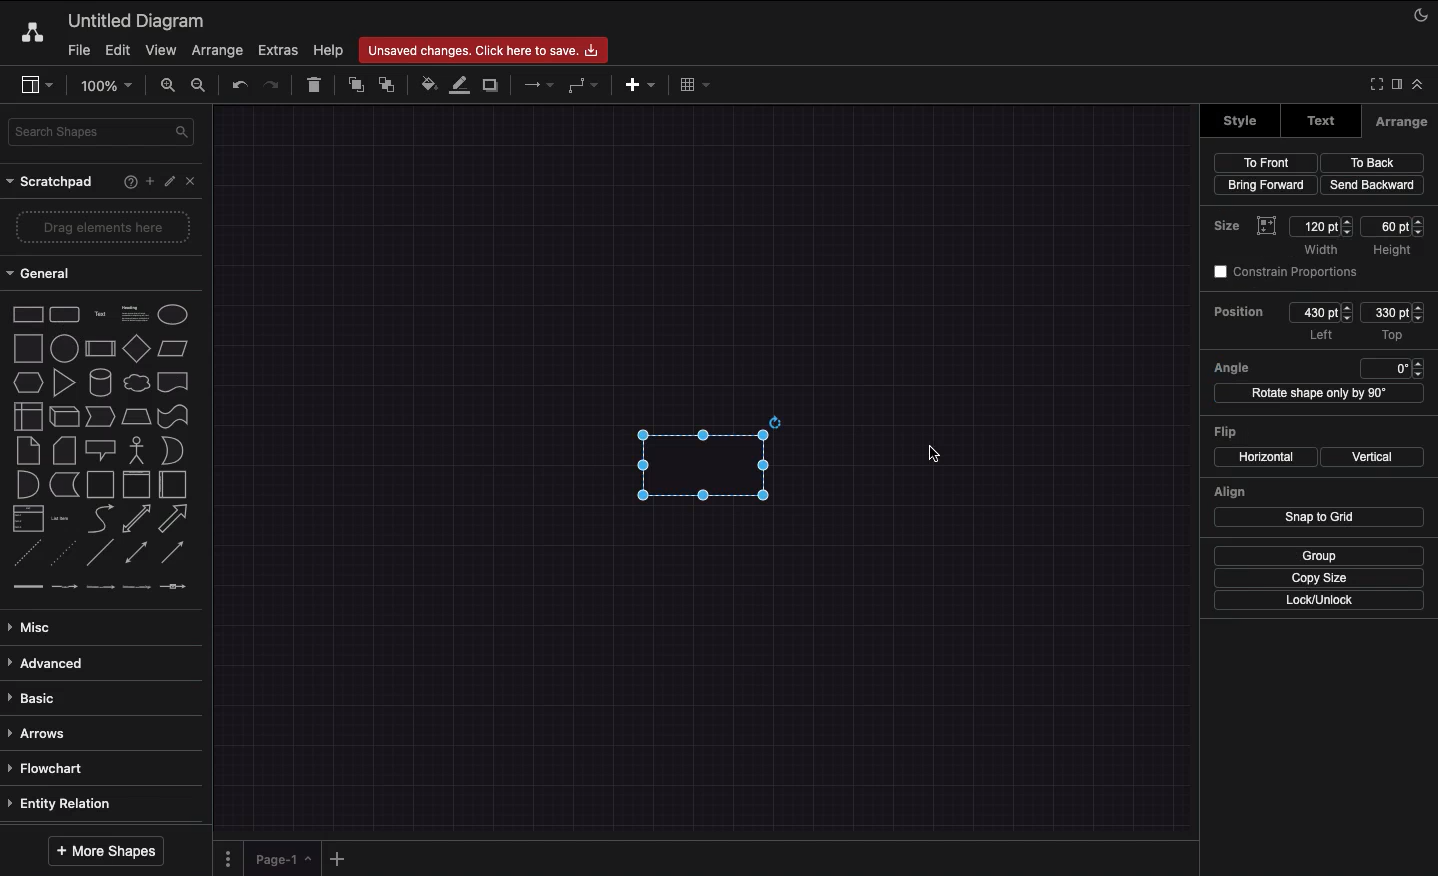  What do you see at coordinates (585, 87) in the screenshot?
I see `Waypoints` at bounding box center [585, 87].